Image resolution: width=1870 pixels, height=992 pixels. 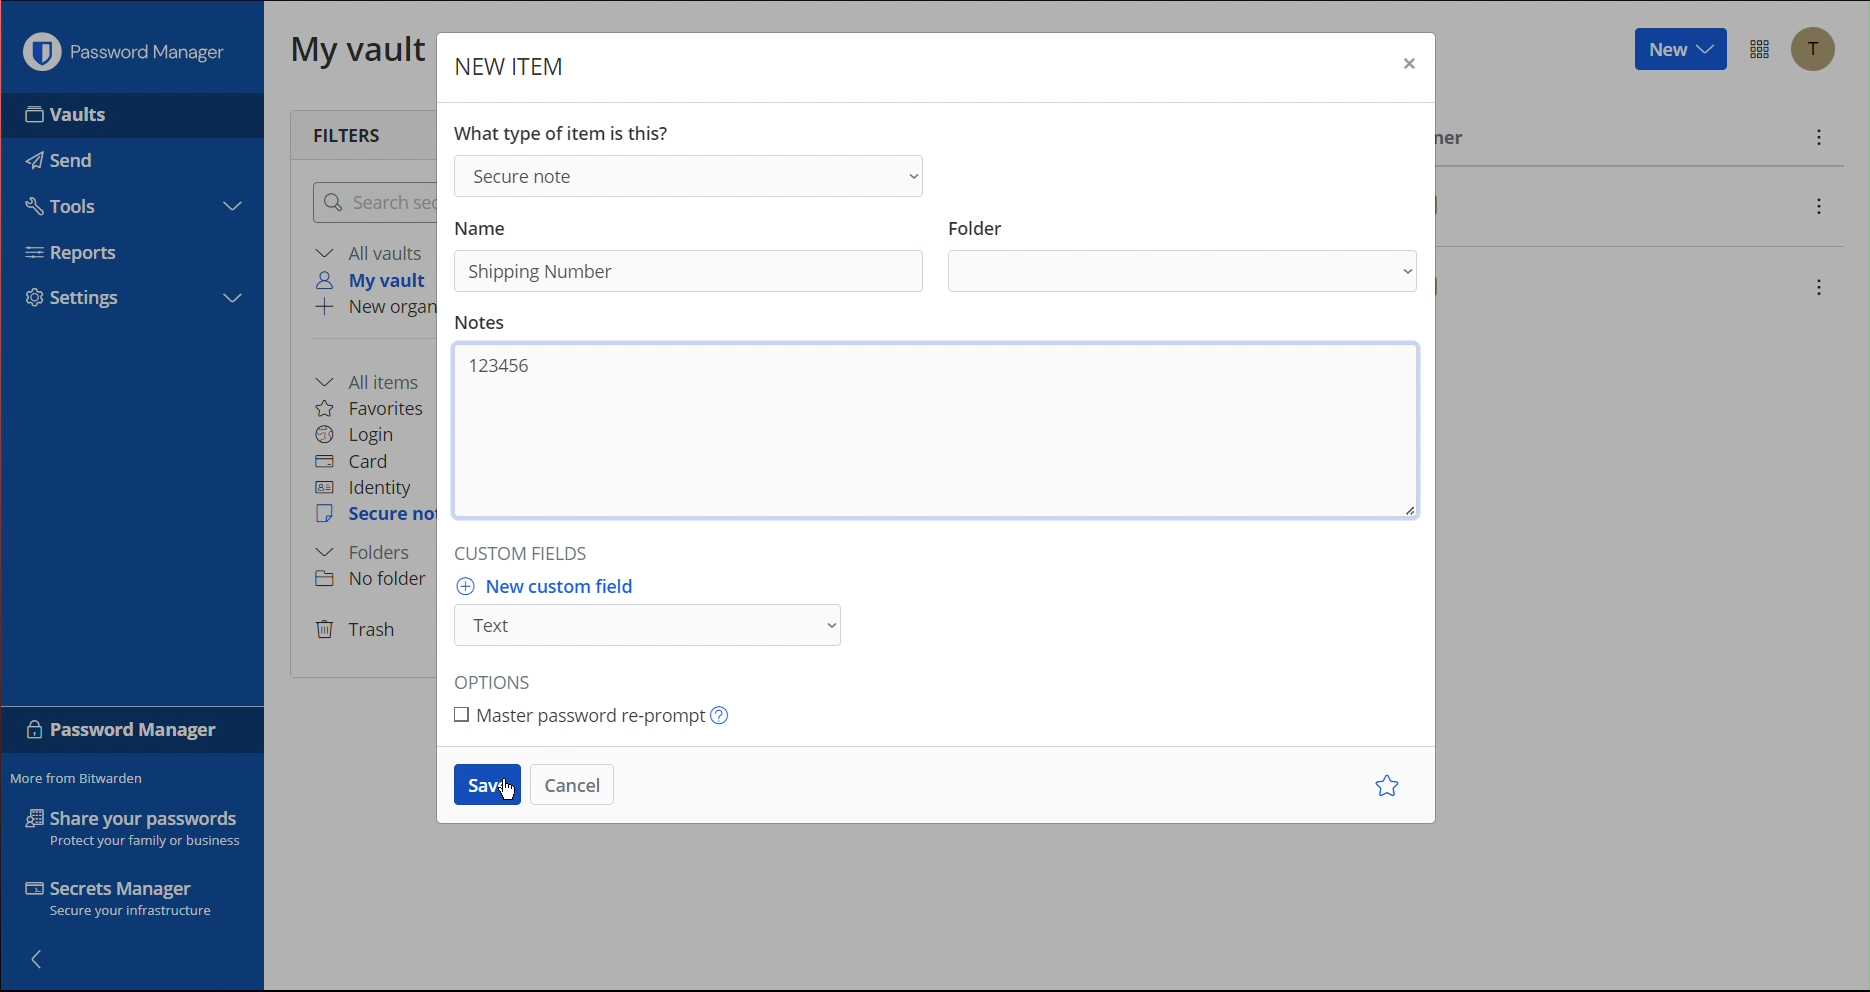 What do you see at coordinates (371, 310) in the screenshot?
I see `New organization` at bounding box center [371, 310].